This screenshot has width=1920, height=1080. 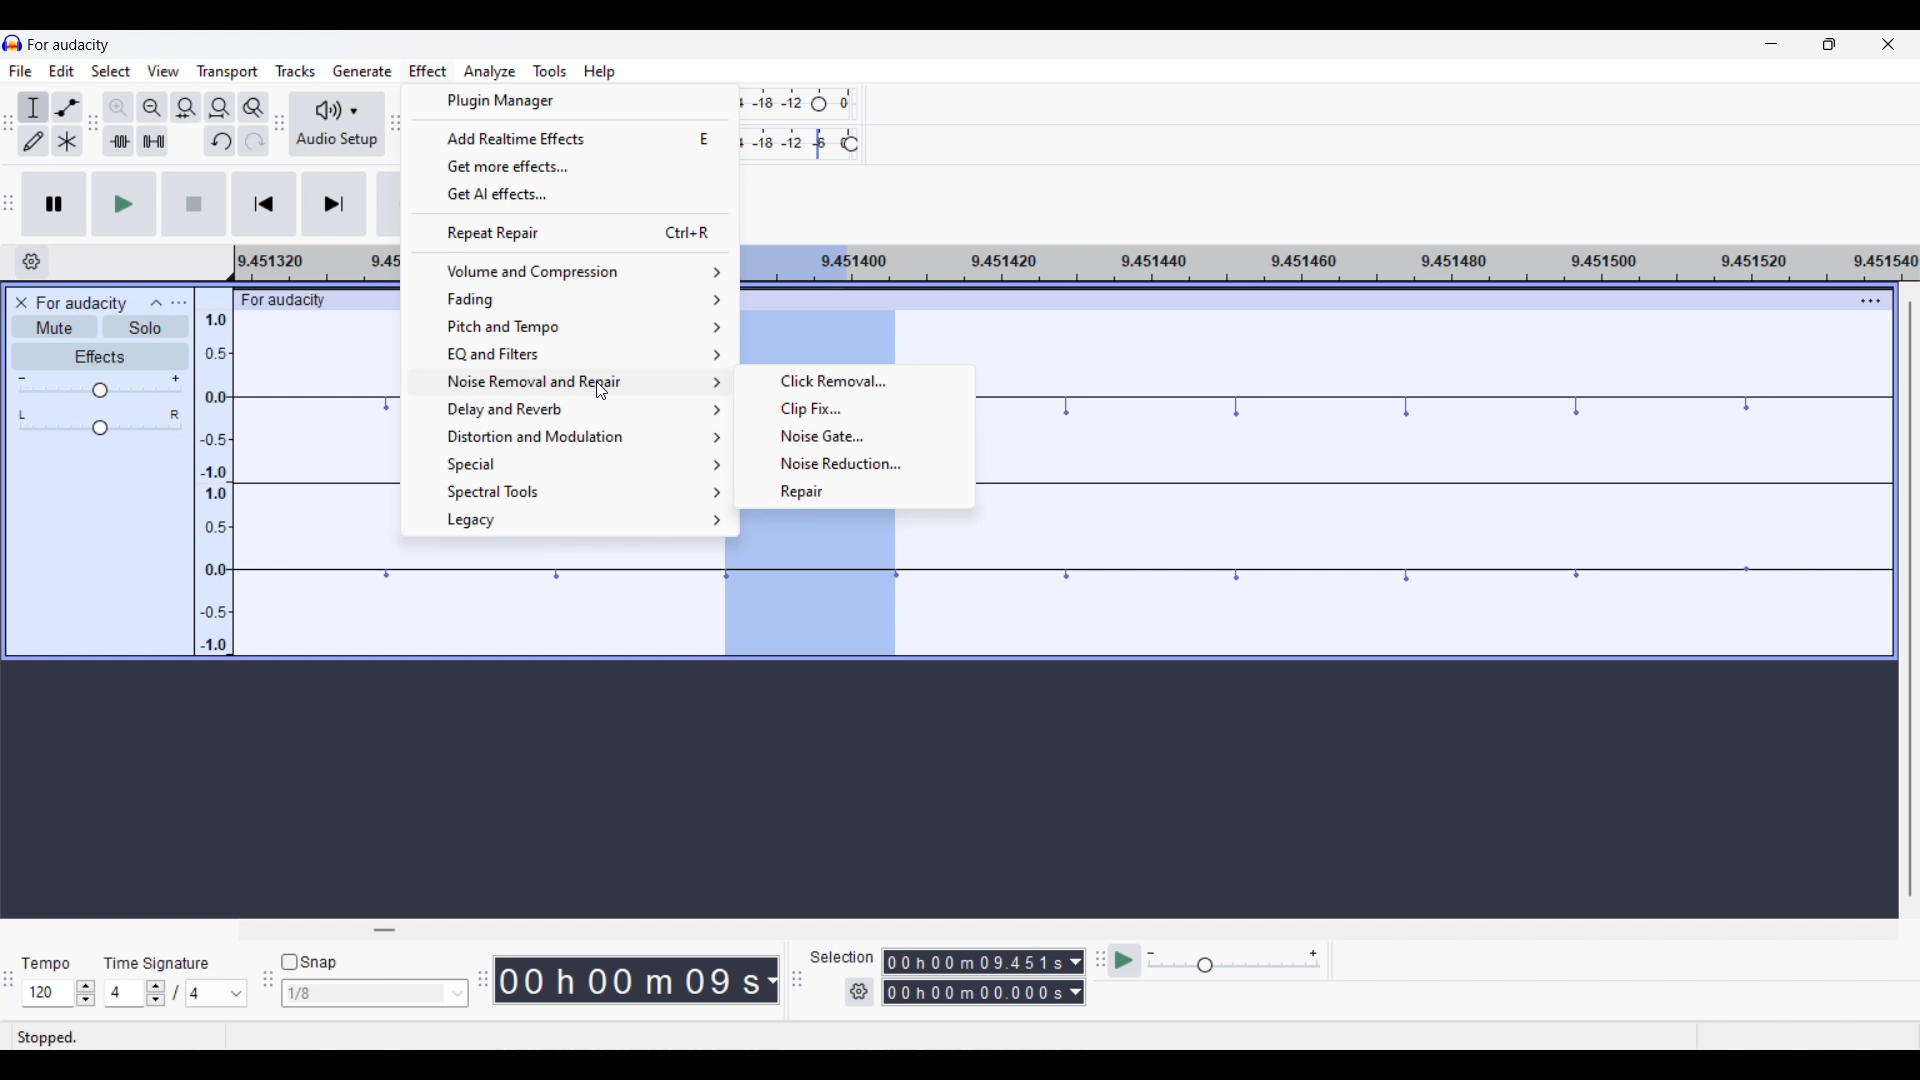 What do you see at coordinates (175, 994) in the screenshot?
I see `Time signature settings` at bounding box center [175, 994].